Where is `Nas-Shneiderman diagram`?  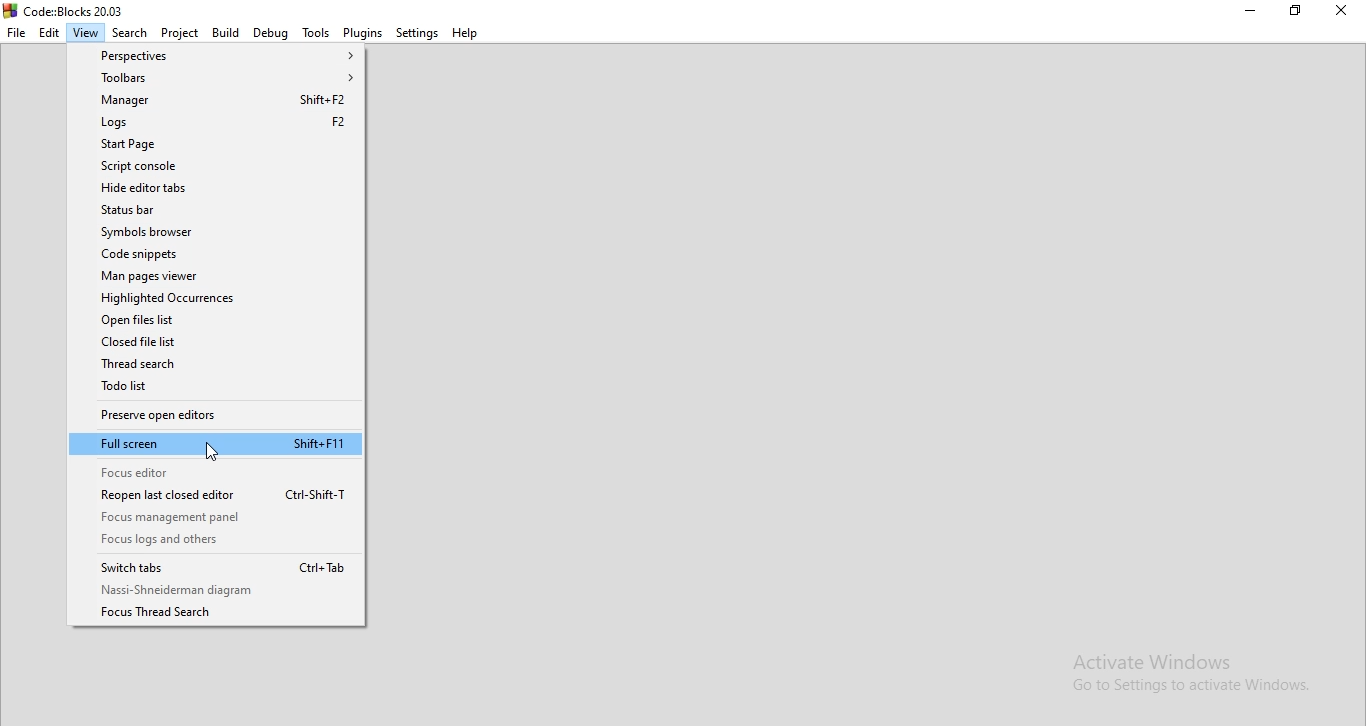 Nas-Shneiderman diagram is located at coordinates (217, 590).